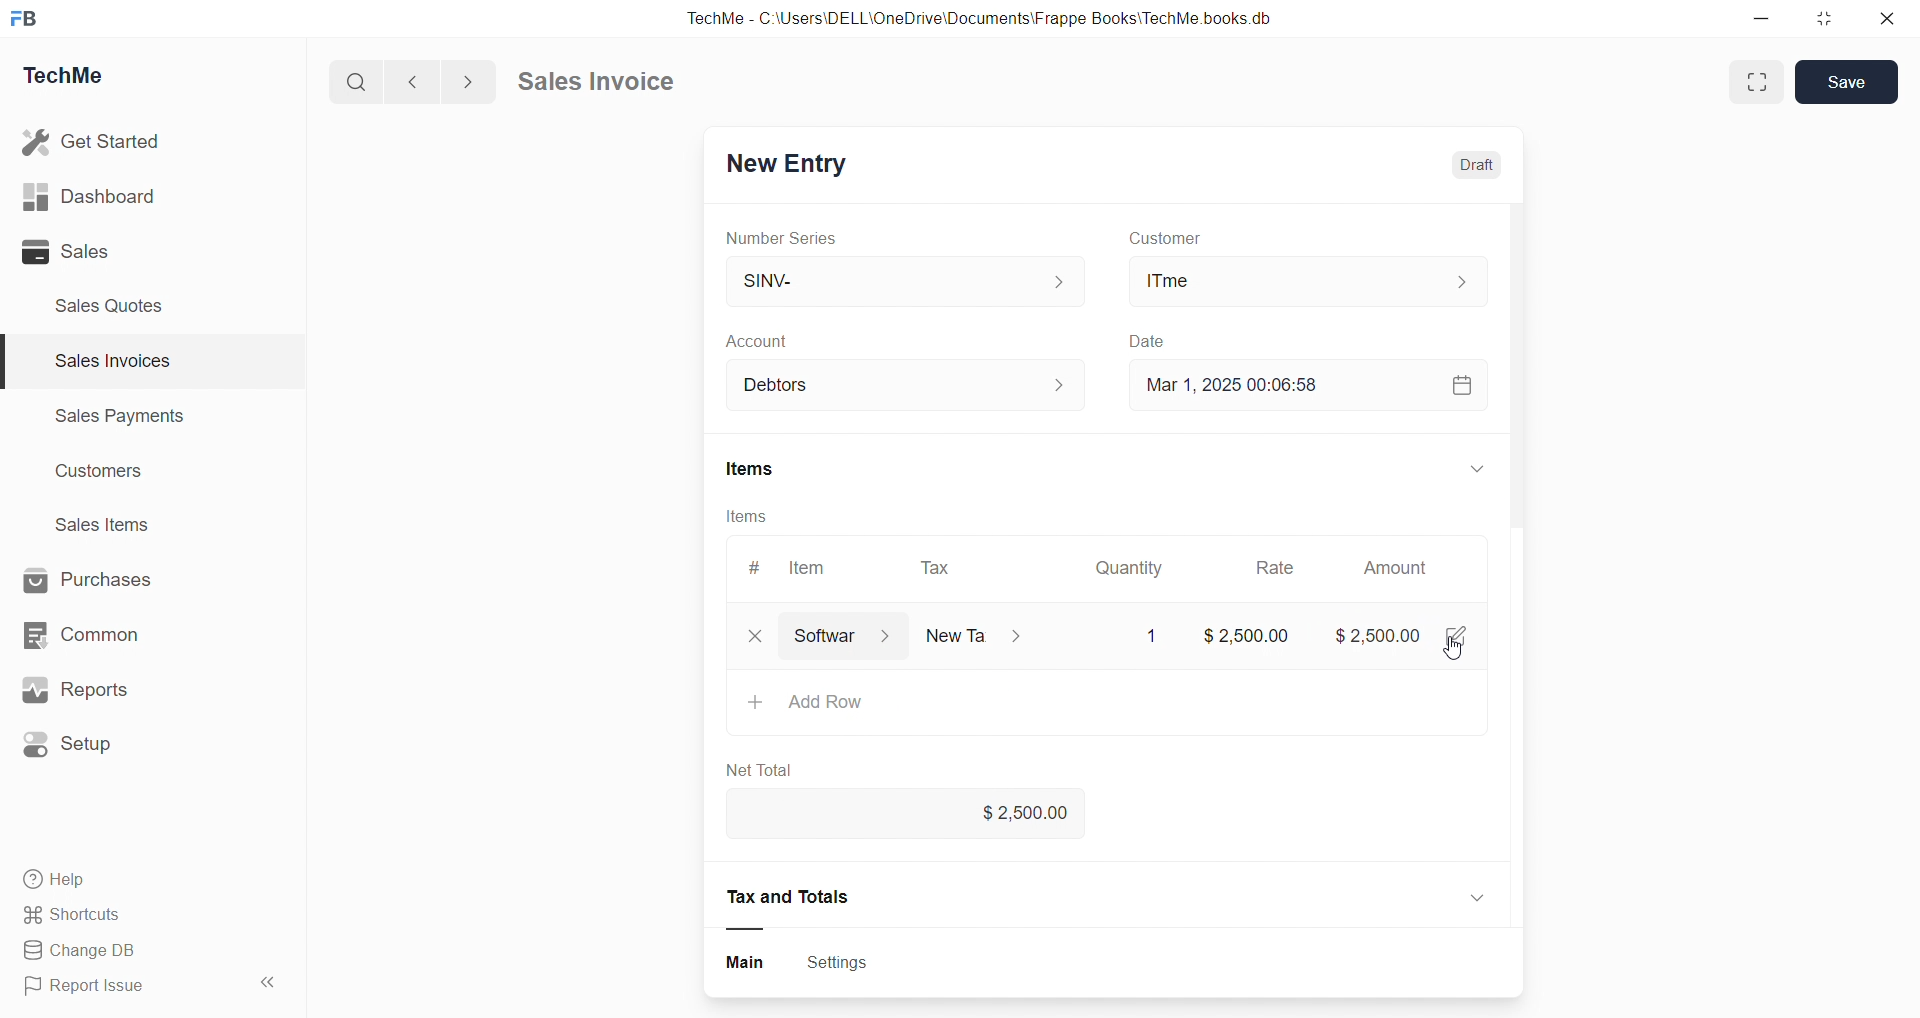  What do you see at coordinates (1192, 239) in the screenshot?
I see `Customer` at bounding box center [1192, 239].